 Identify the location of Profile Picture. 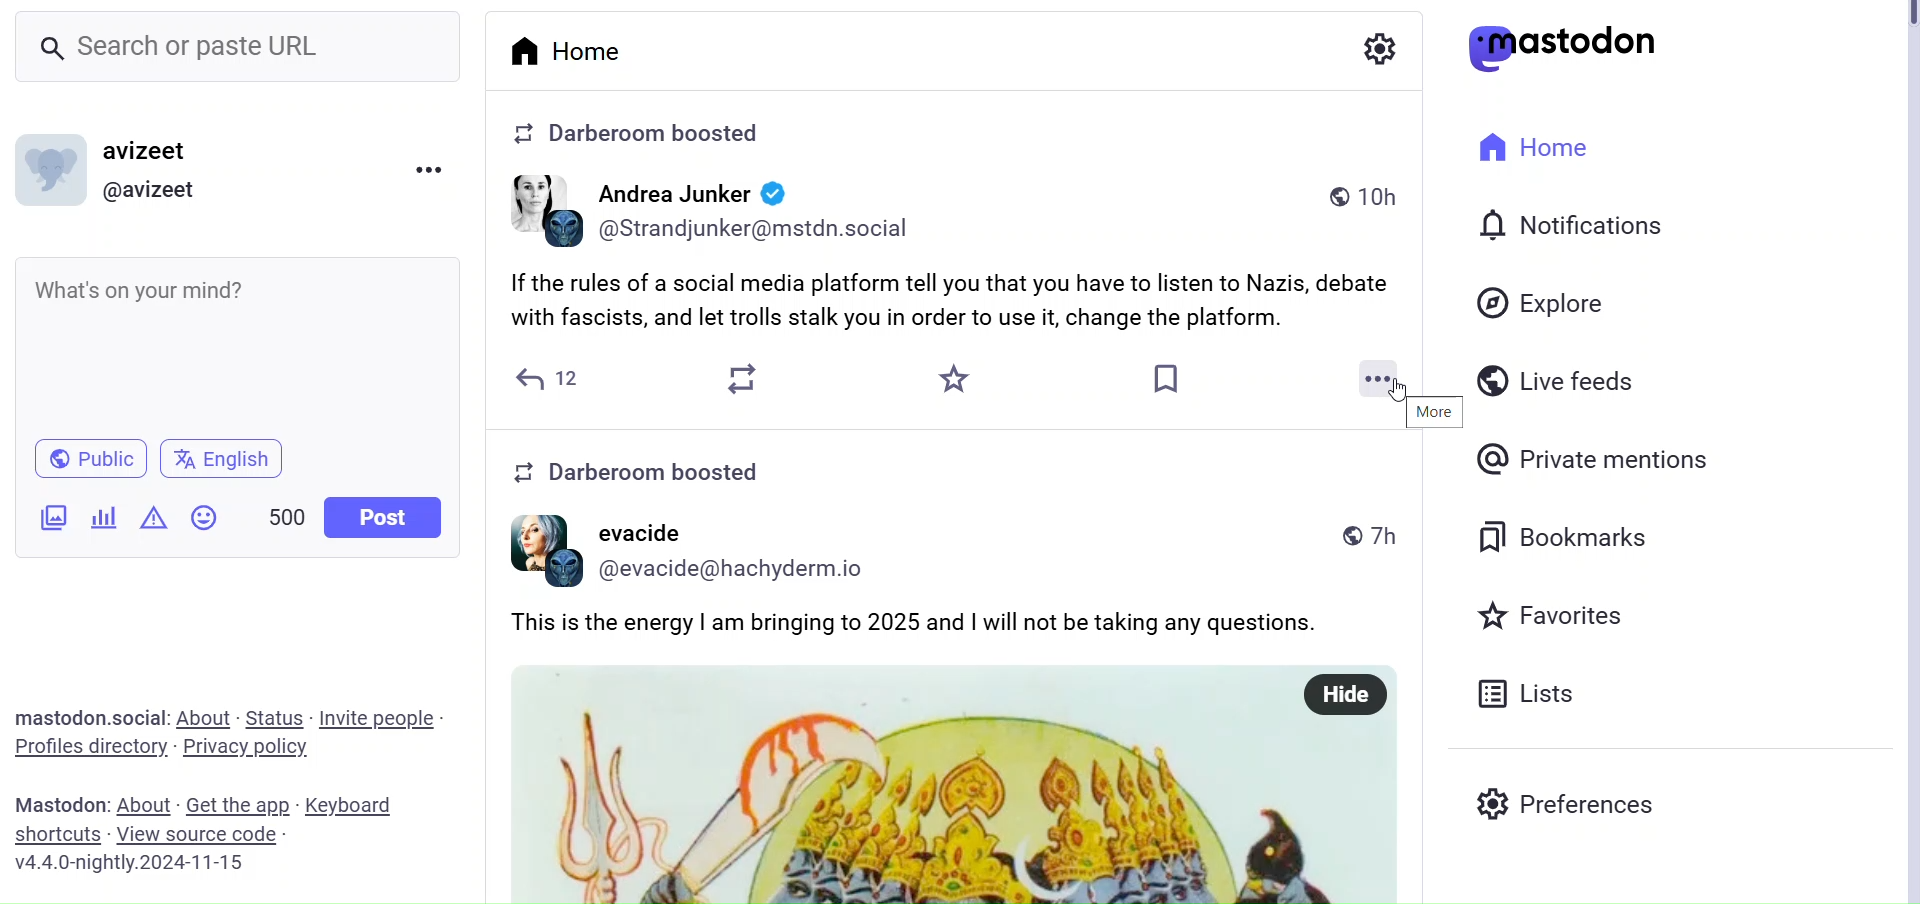
(52, 170).